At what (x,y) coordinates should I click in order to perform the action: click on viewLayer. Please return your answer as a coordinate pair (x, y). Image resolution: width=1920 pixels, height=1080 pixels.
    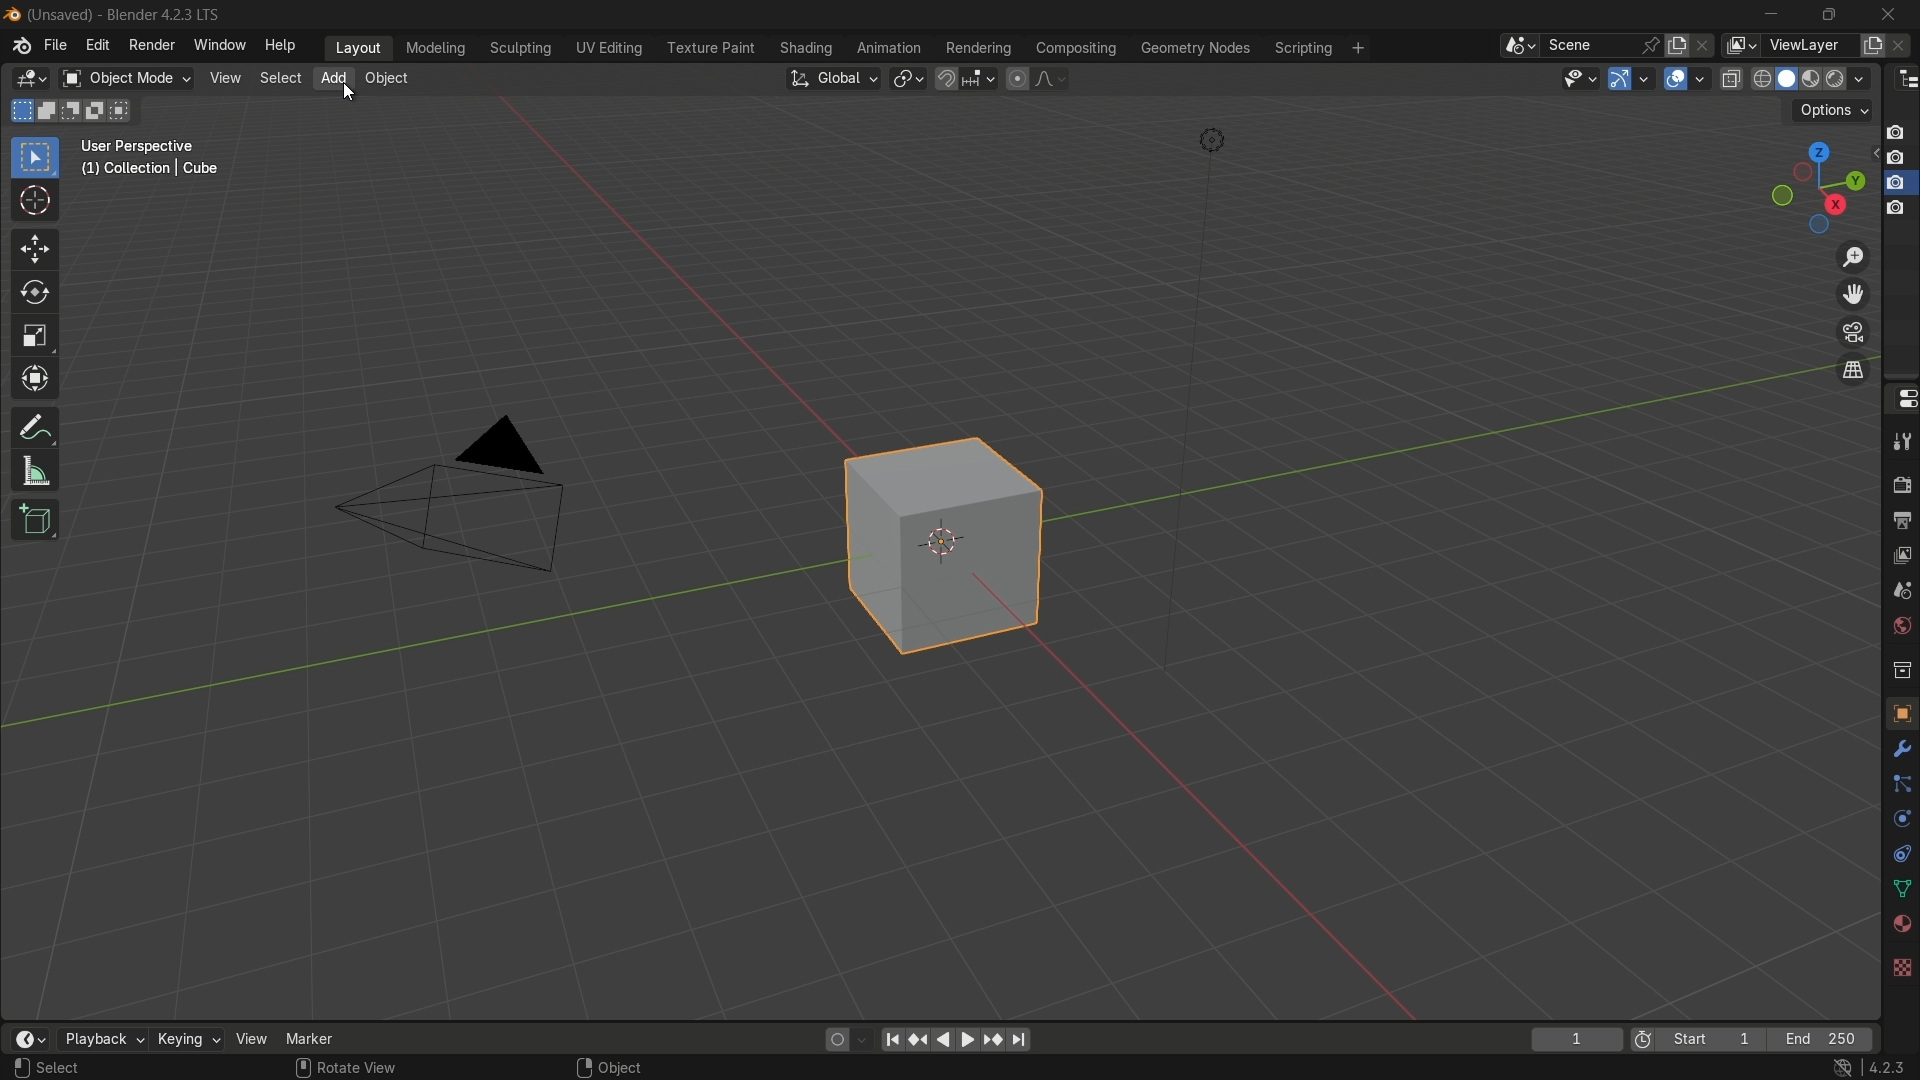
    Looking at the image, I should click on (1808, 45).